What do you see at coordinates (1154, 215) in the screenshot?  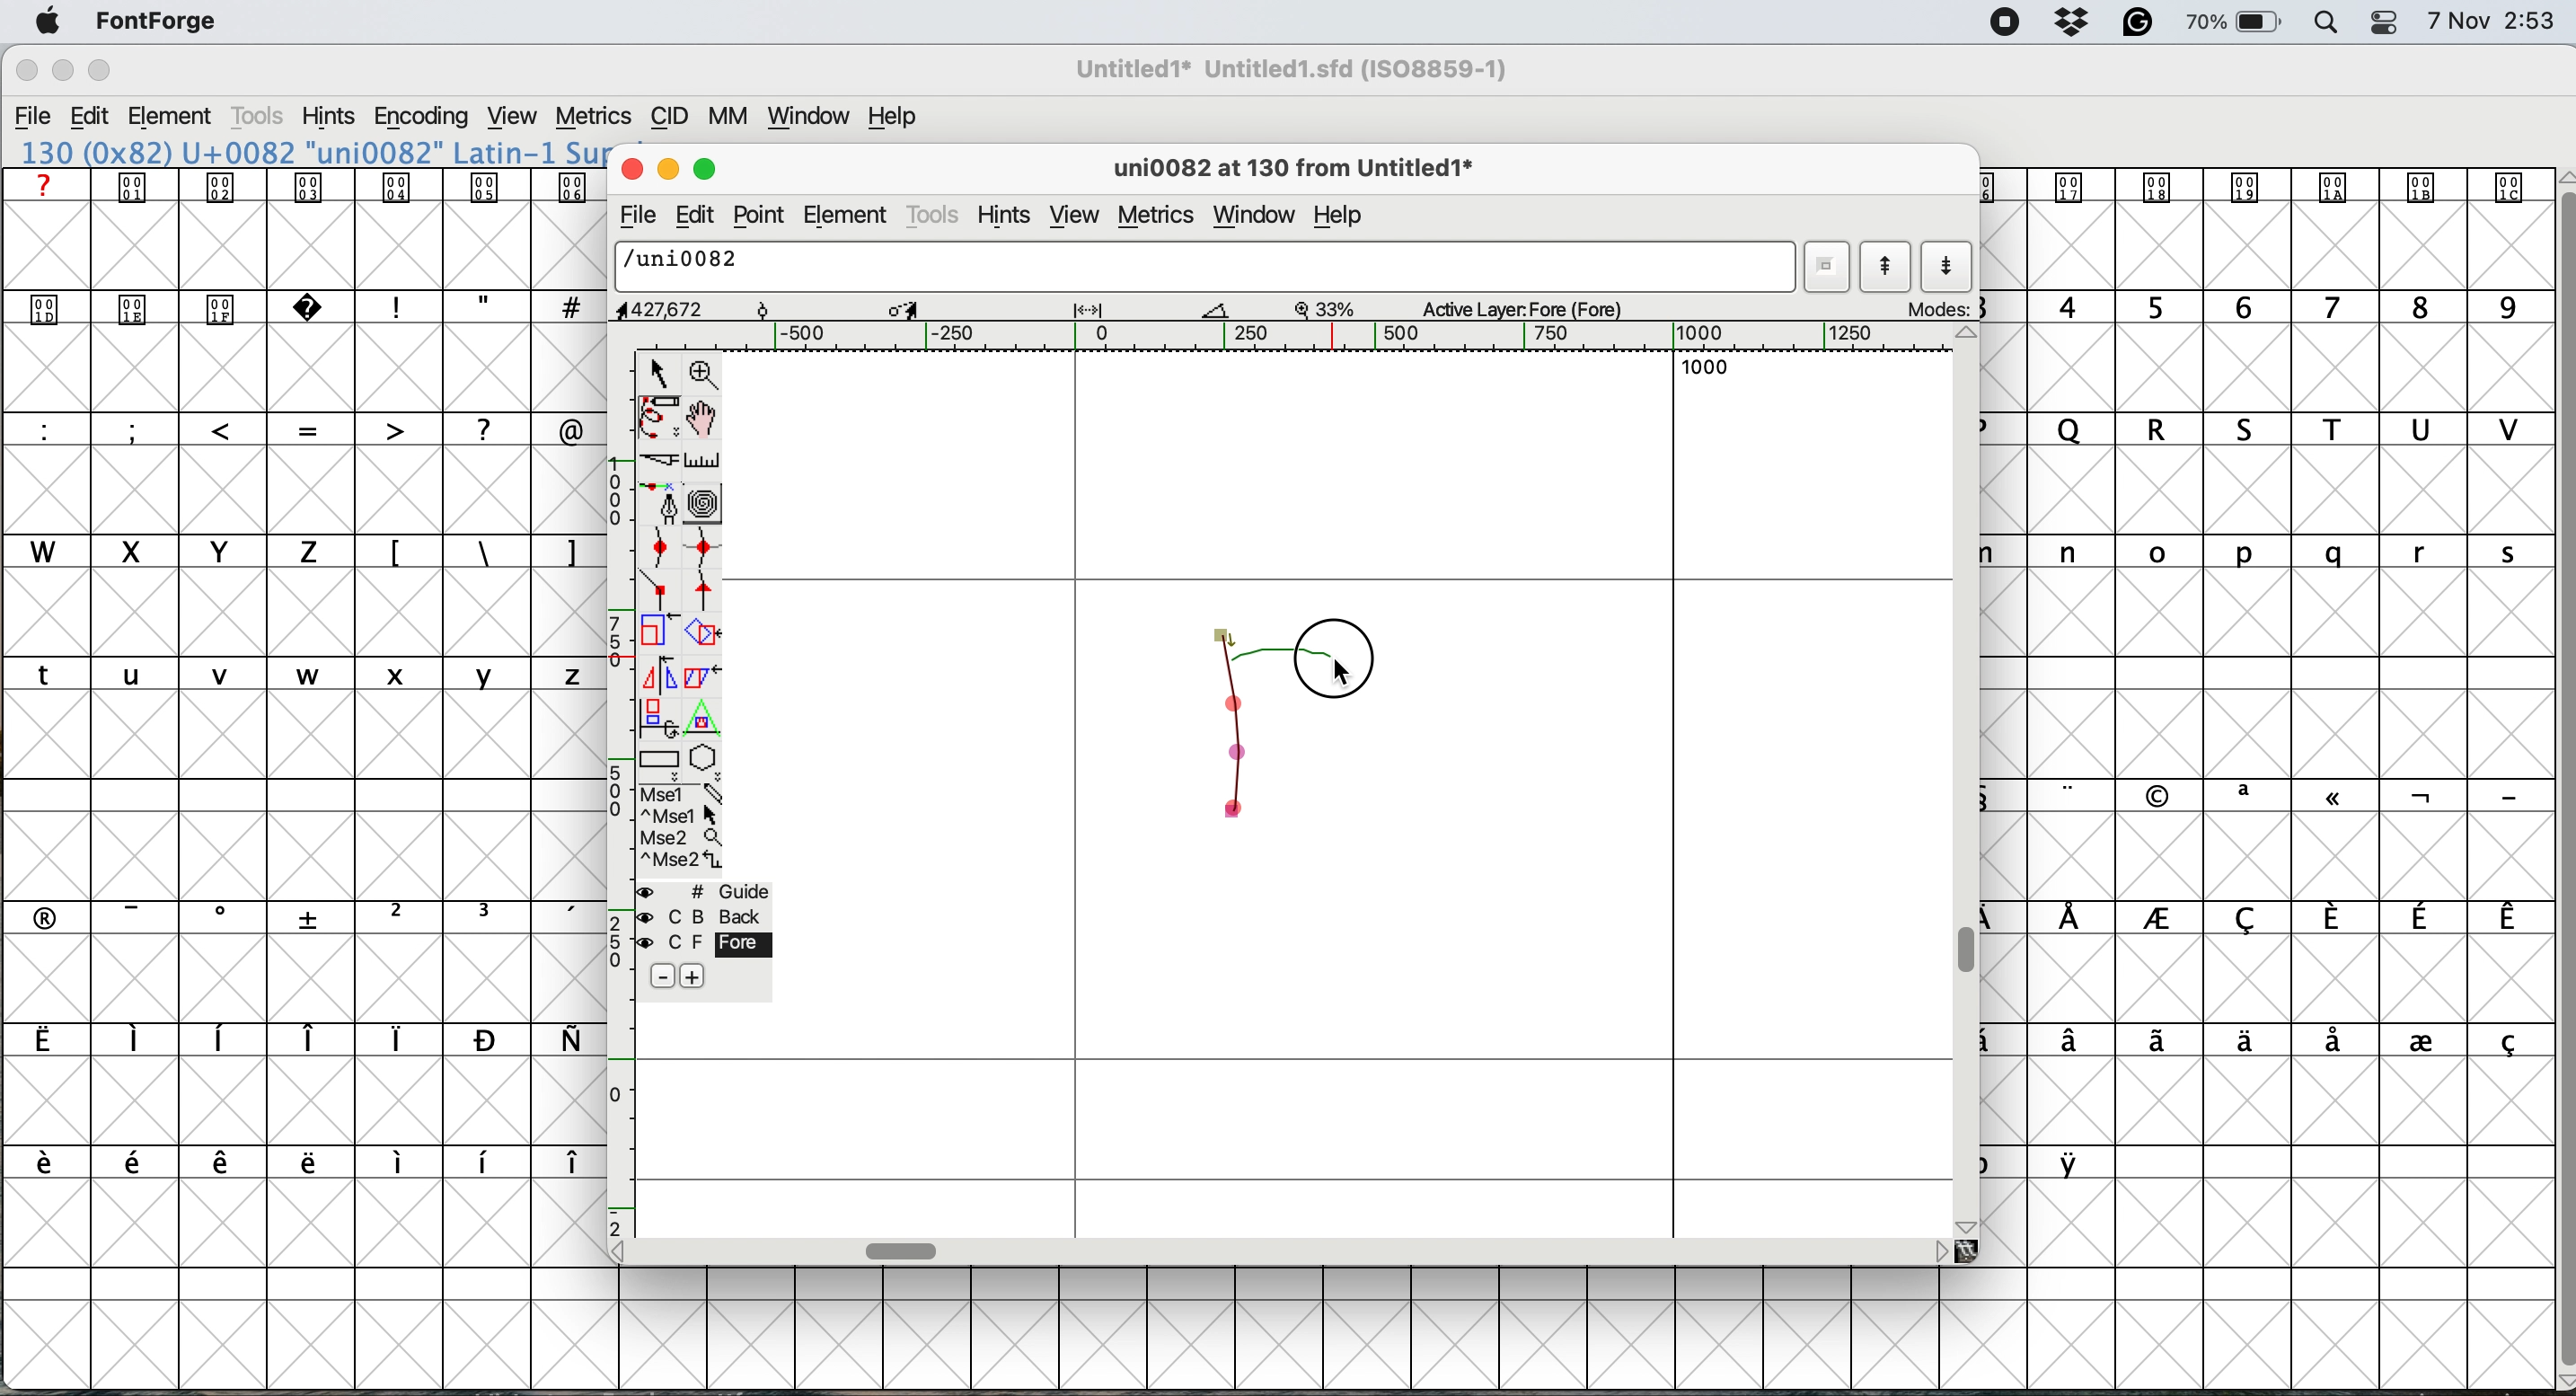 I see `metrics` at bounding box center [1154, 215].